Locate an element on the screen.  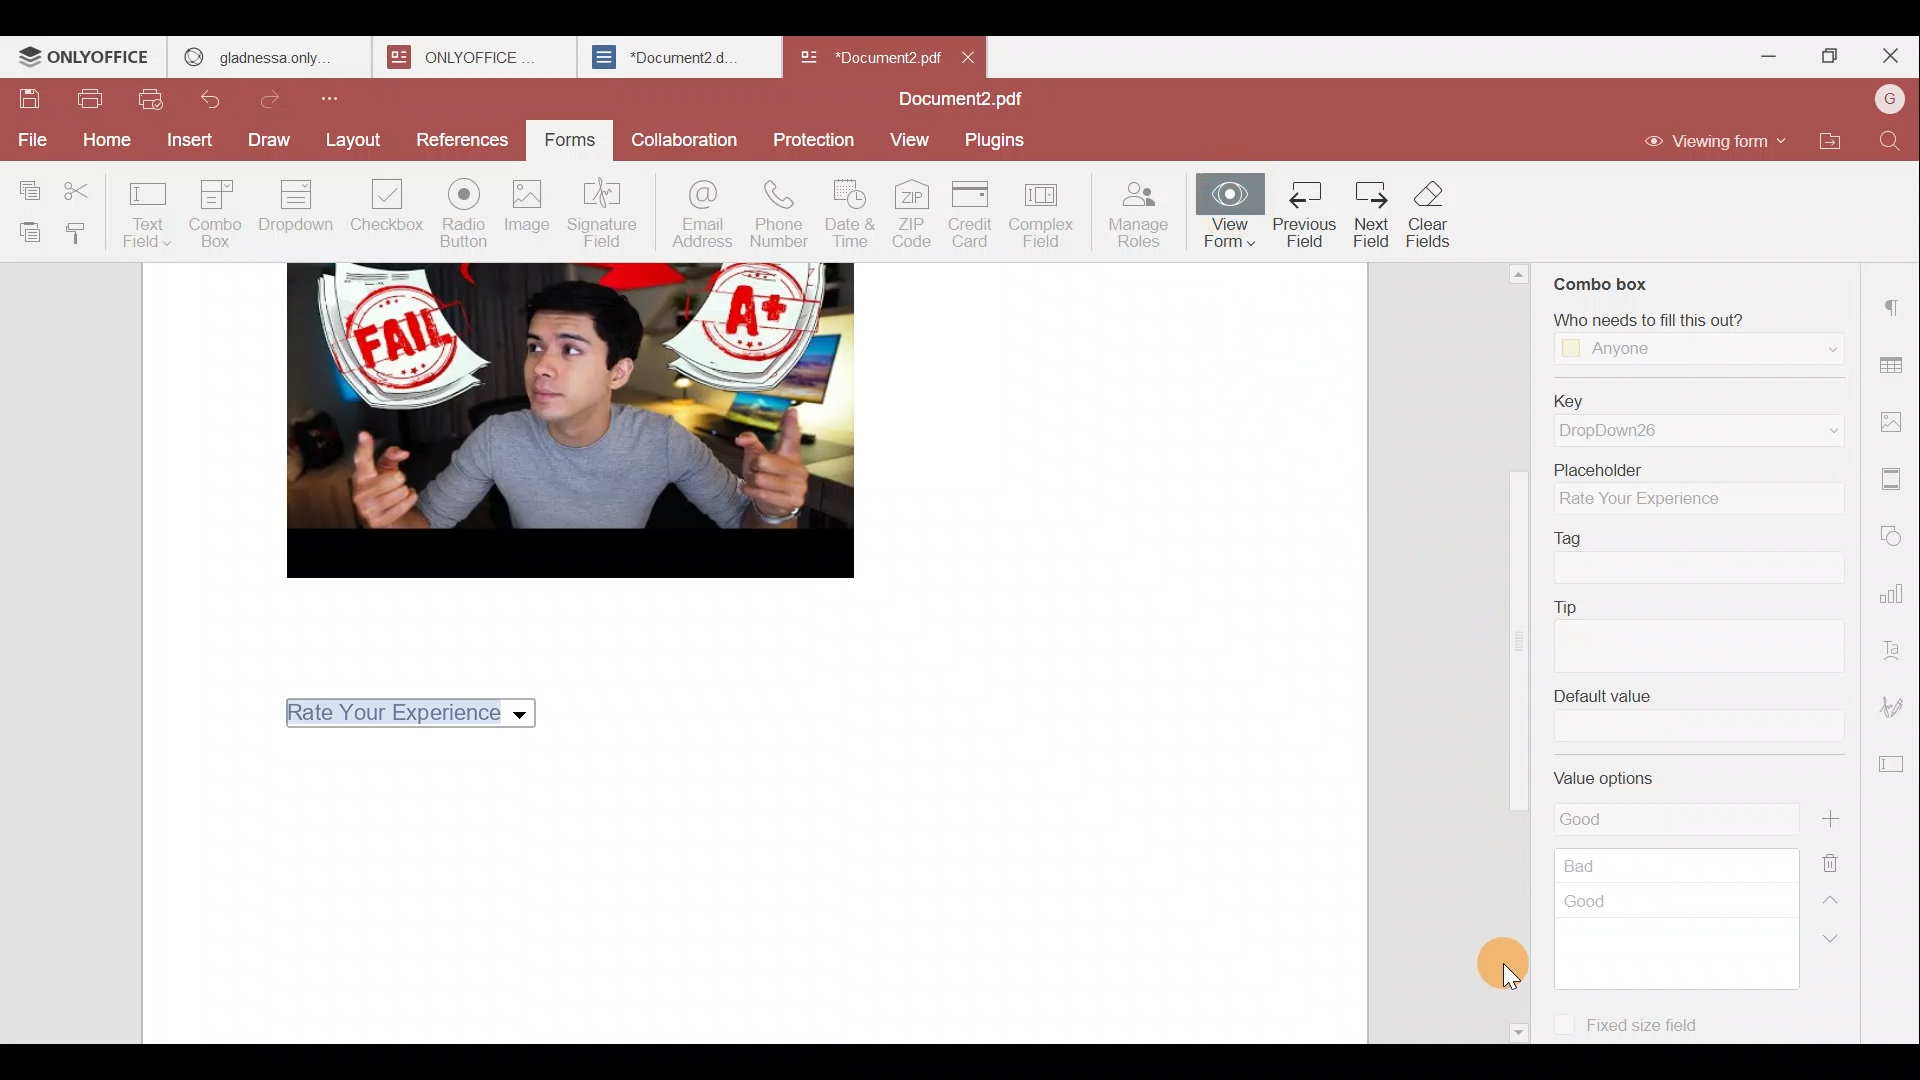
Combo box is located at coordinates (1603, 280).